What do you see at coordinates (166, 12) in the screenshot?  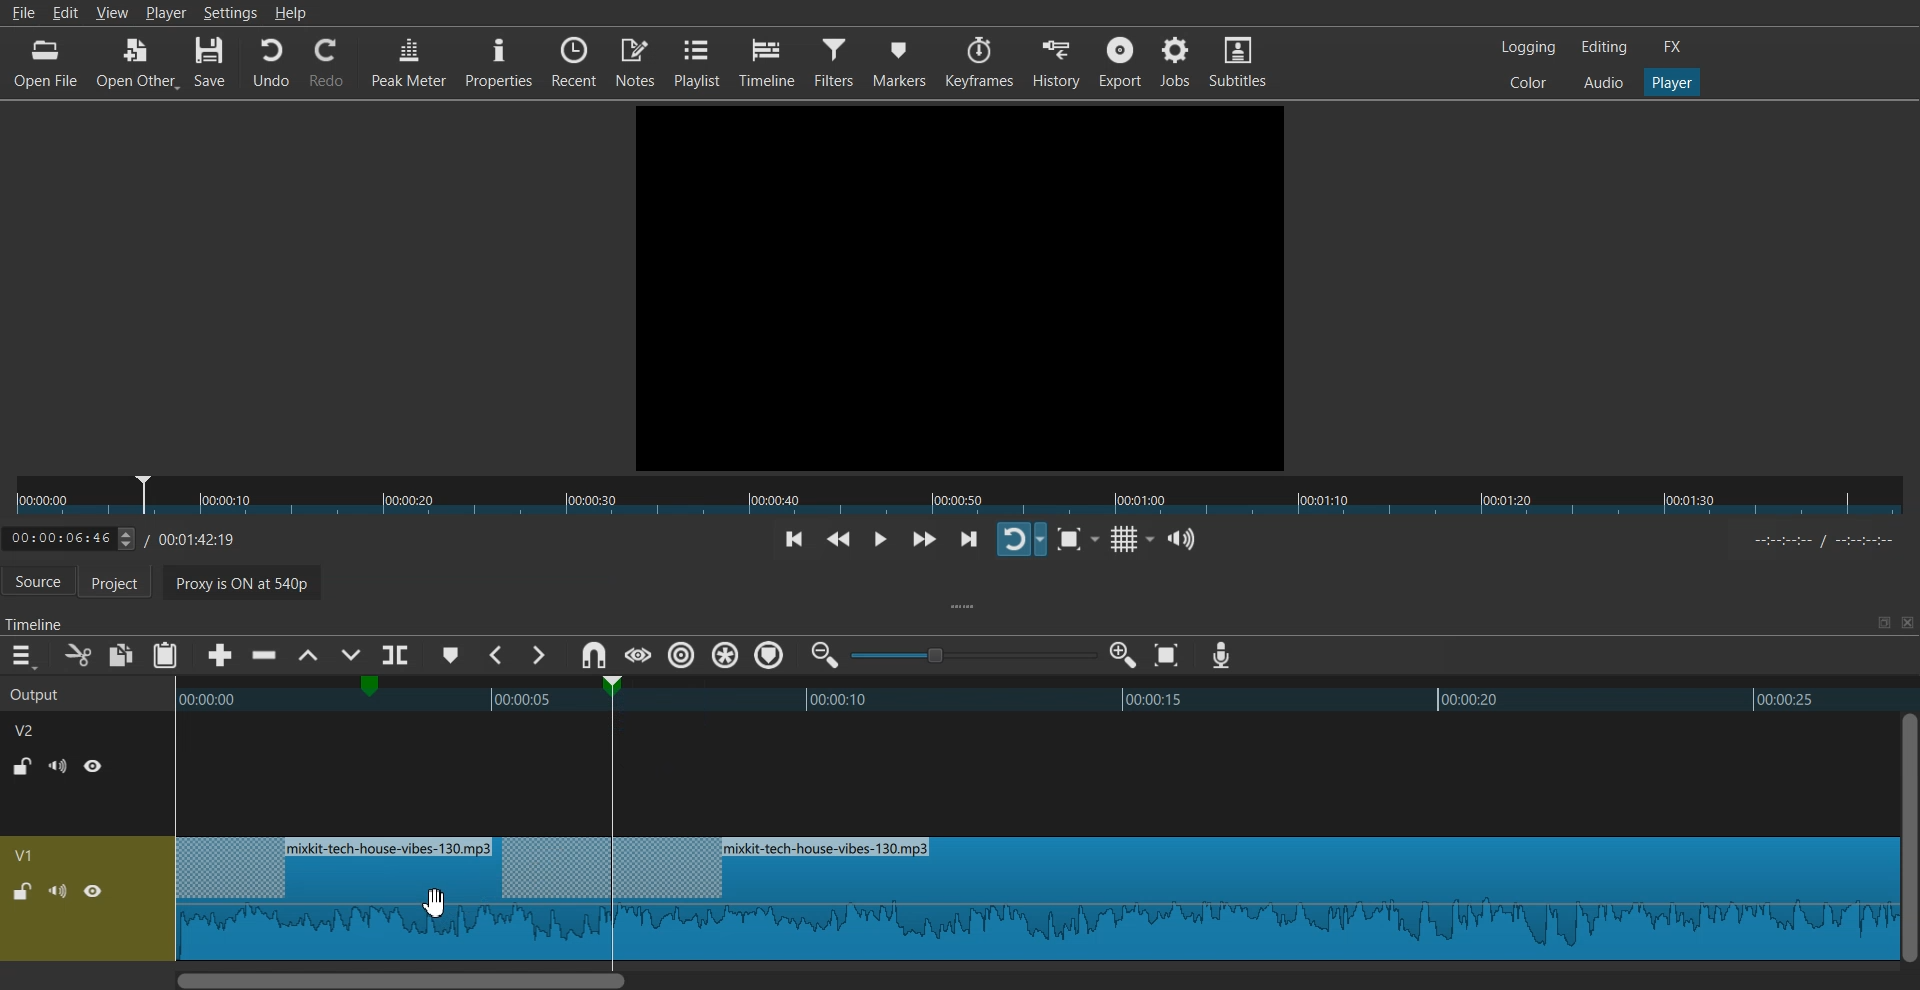 I see `Player` at bounding box center [166, 12].